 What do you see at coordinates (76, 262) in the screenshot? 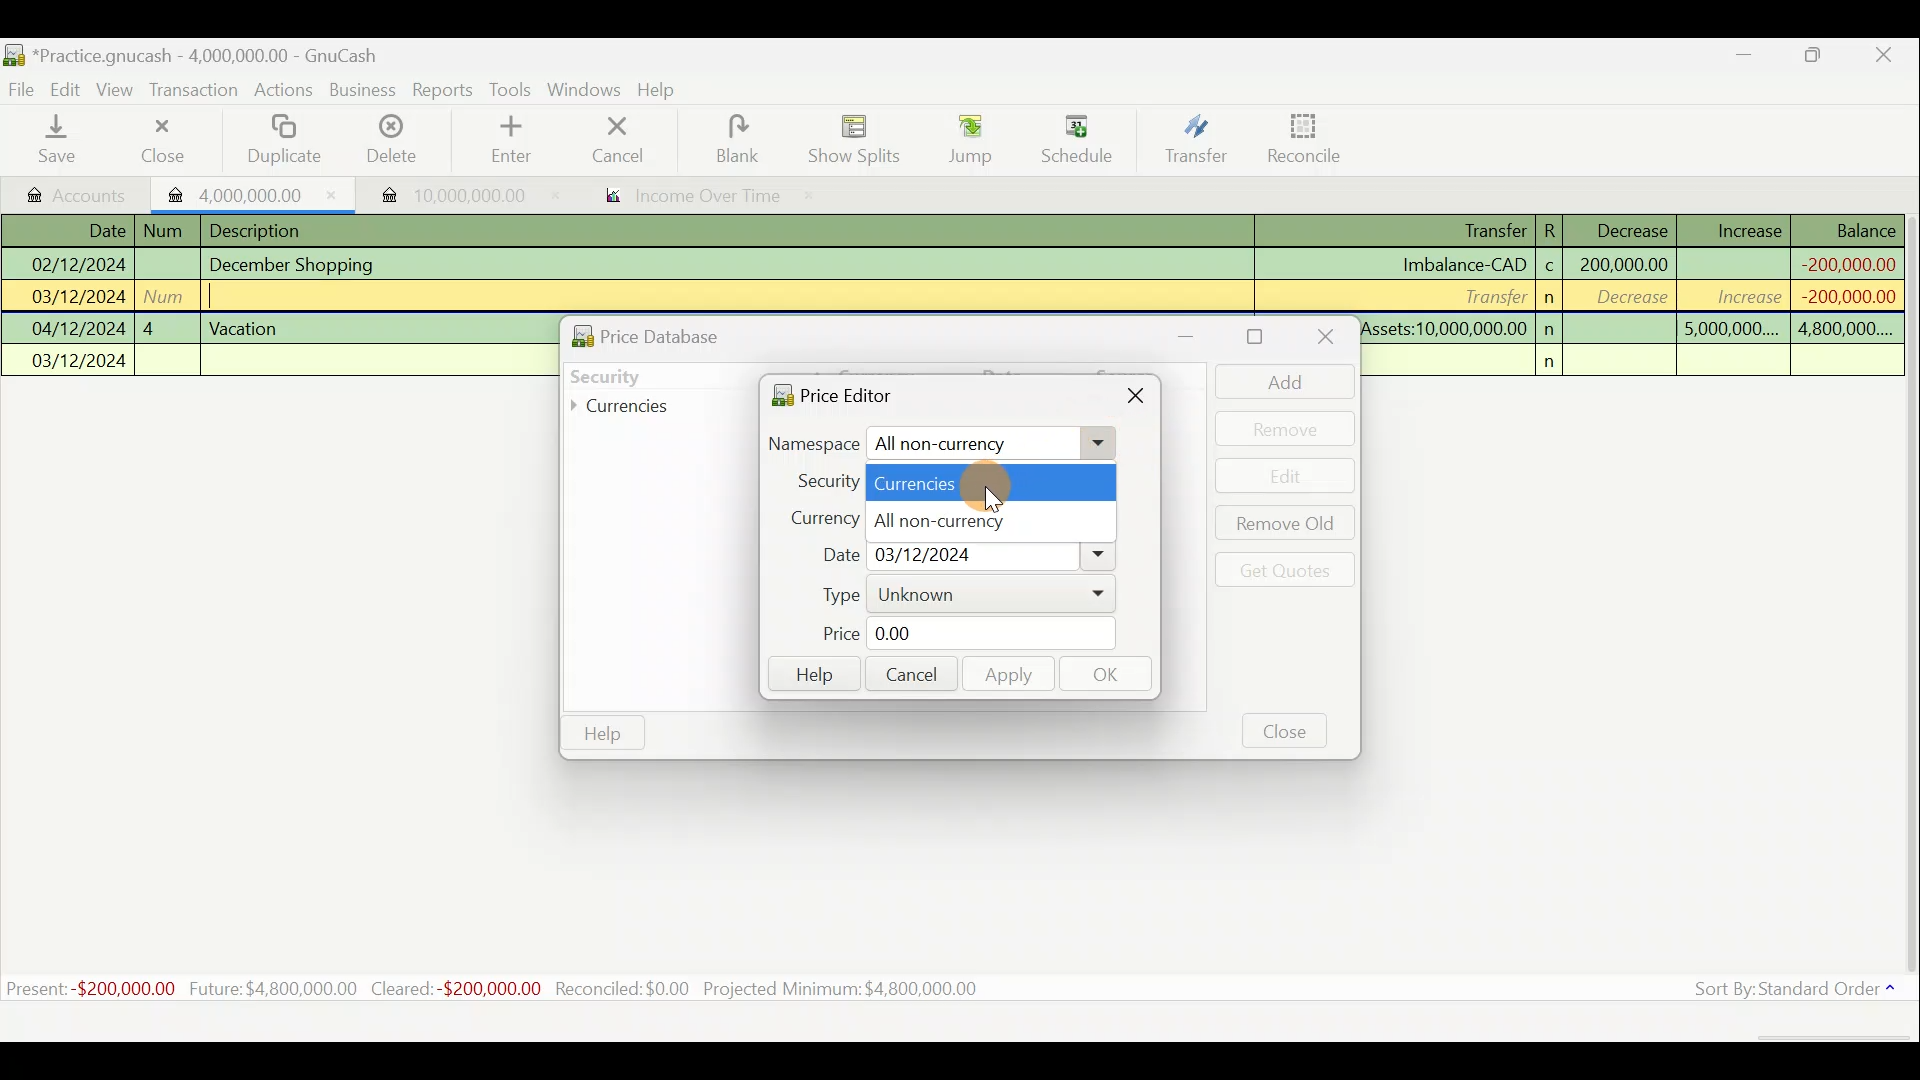
I see `02/12/2024` at bounding box center [76, 262].